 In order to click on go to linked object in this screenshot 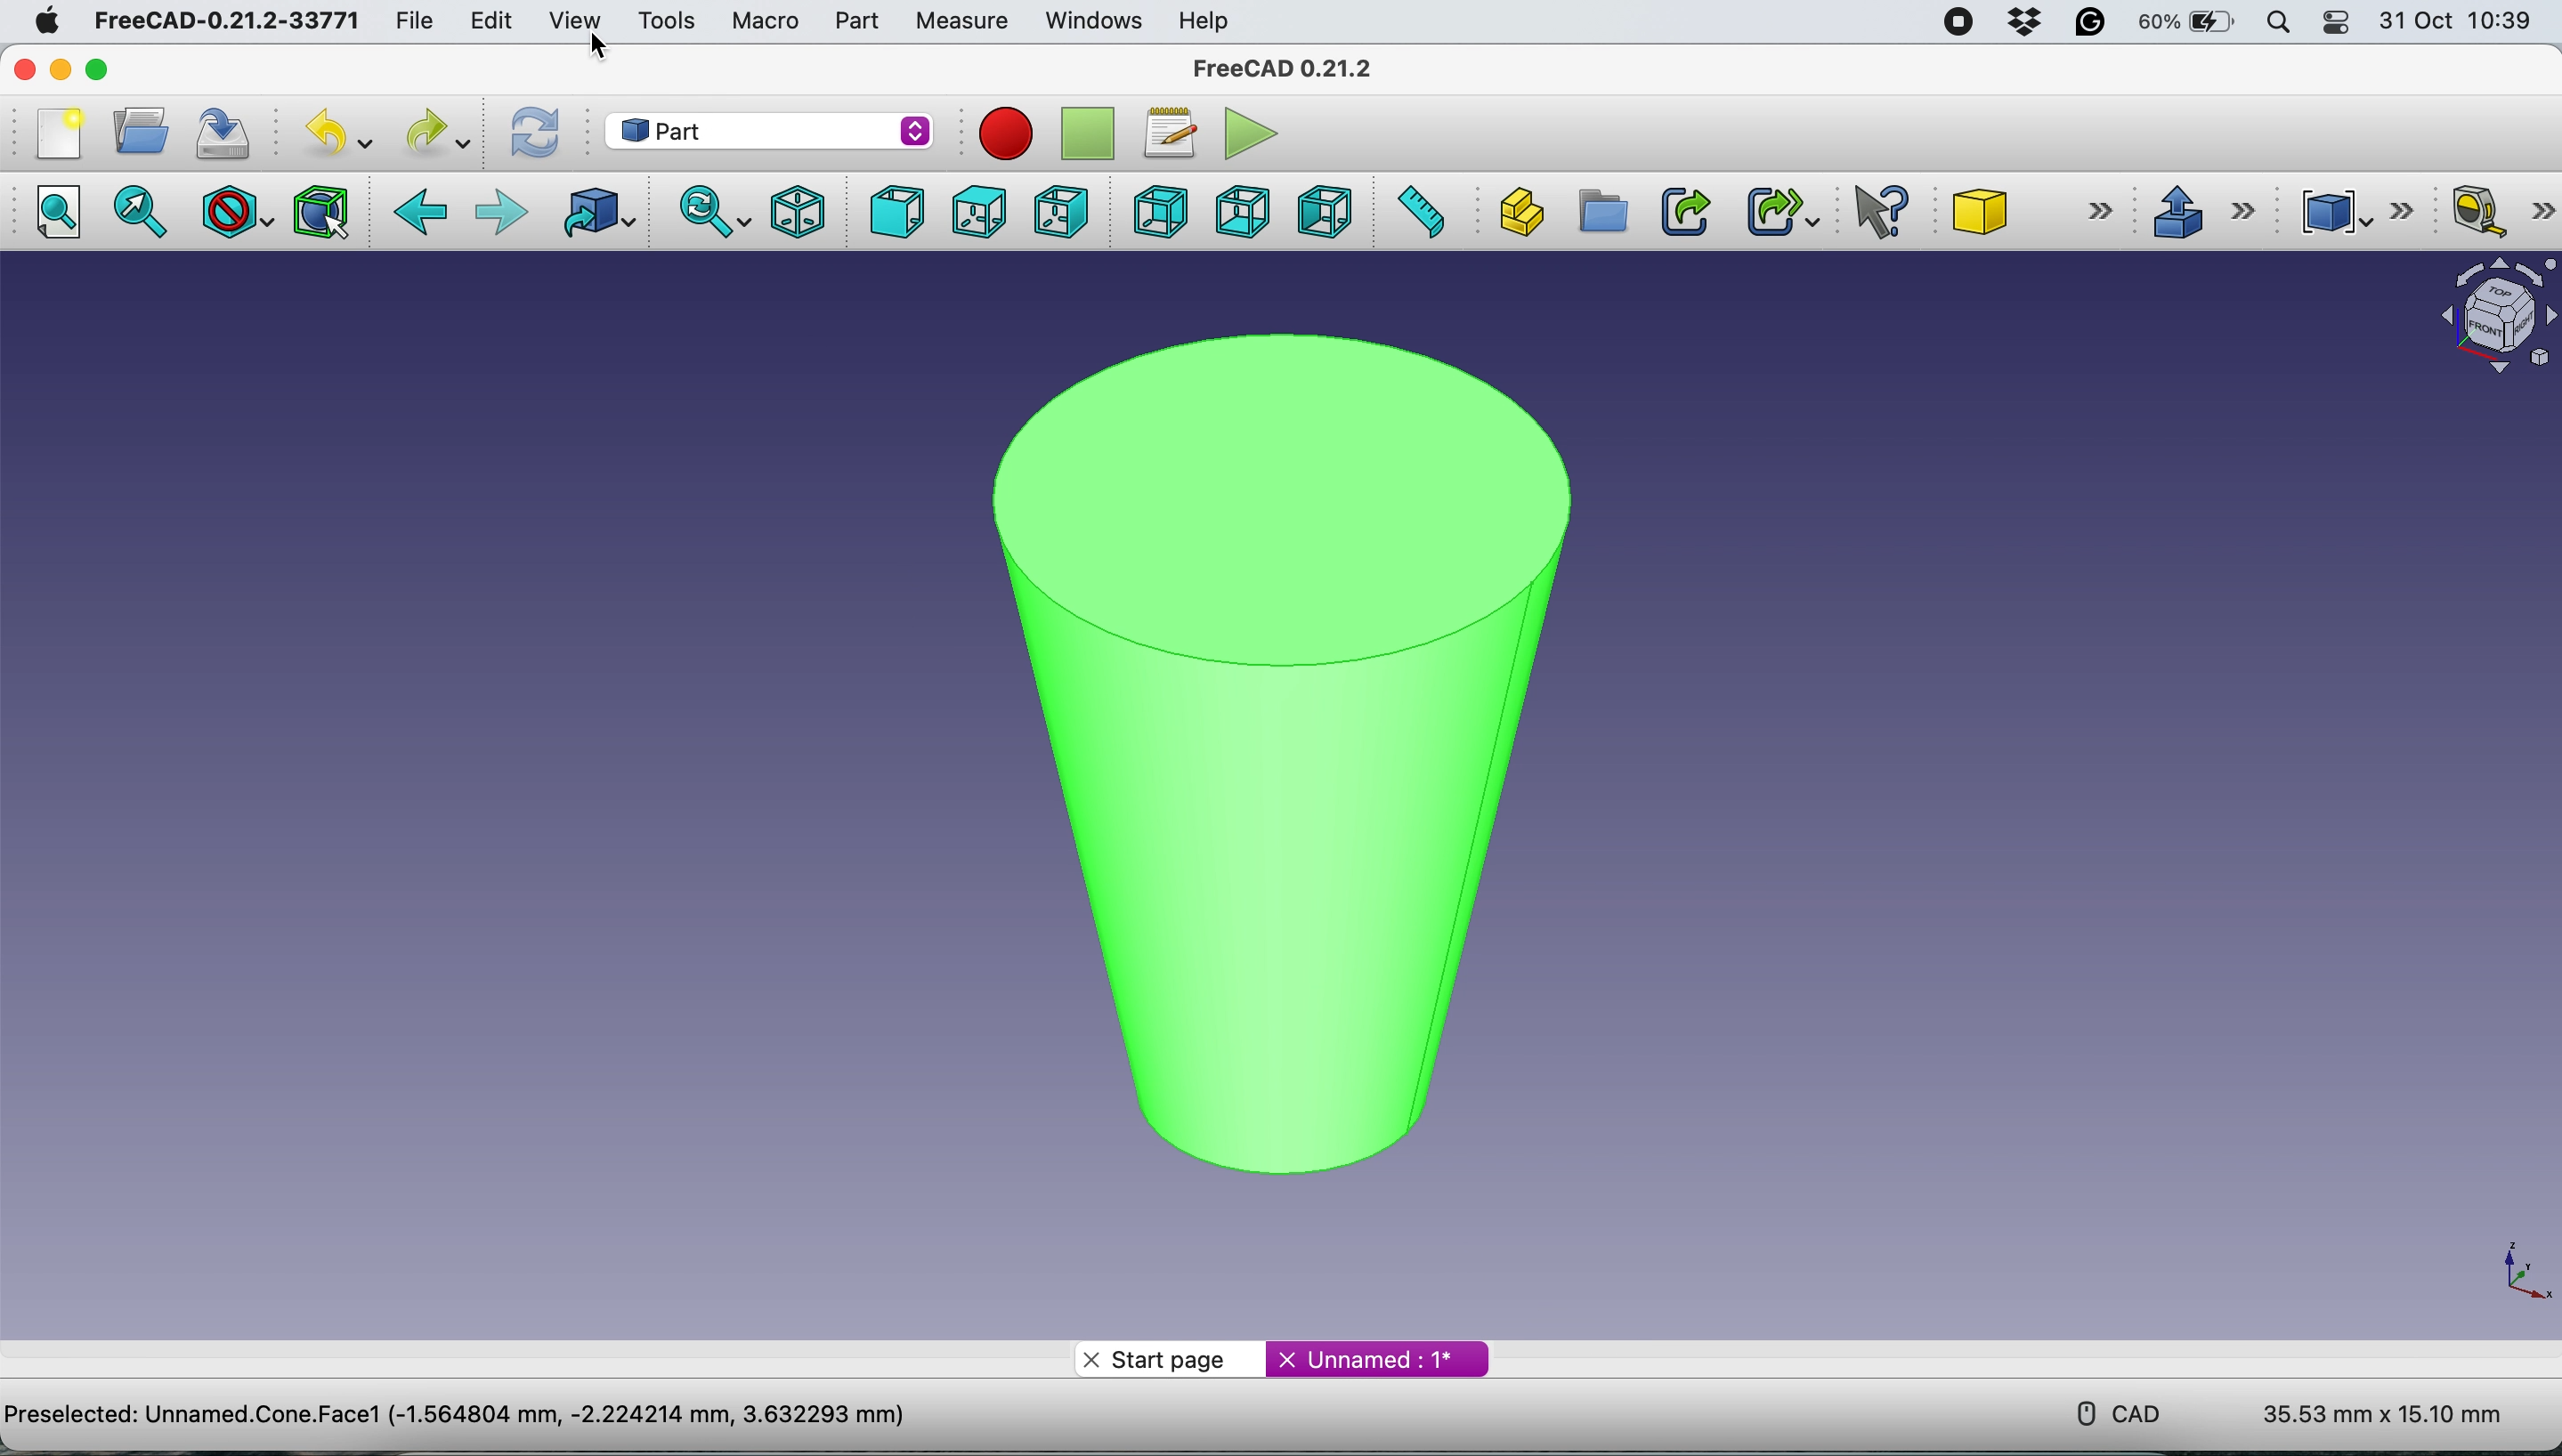, I will do `click(593, 215)`.